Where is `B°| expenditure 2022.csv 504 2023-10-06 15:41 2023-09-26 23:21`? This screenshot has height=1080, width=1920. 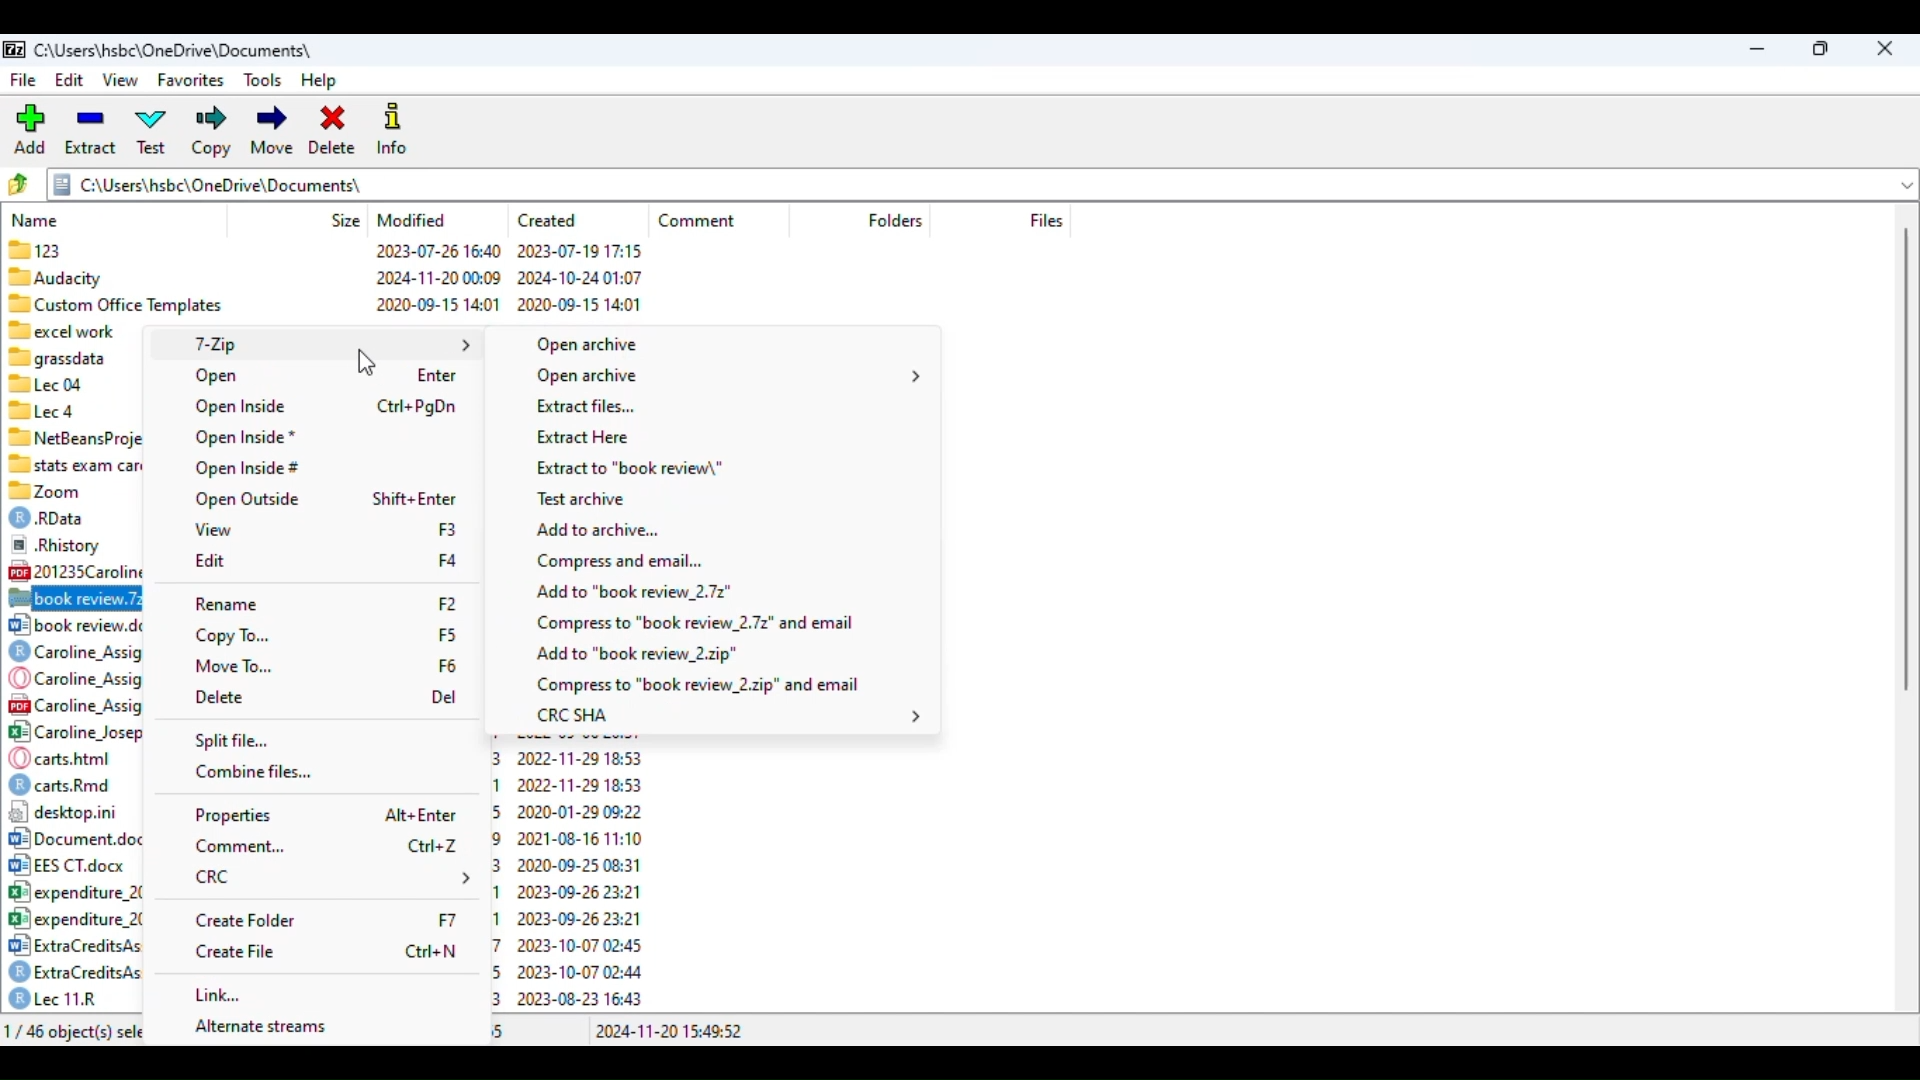 B°| expenditure 2022.csv 504 2023-10-06 15:41 2023-09-26 23:21 is located at coordinates (74, 918).